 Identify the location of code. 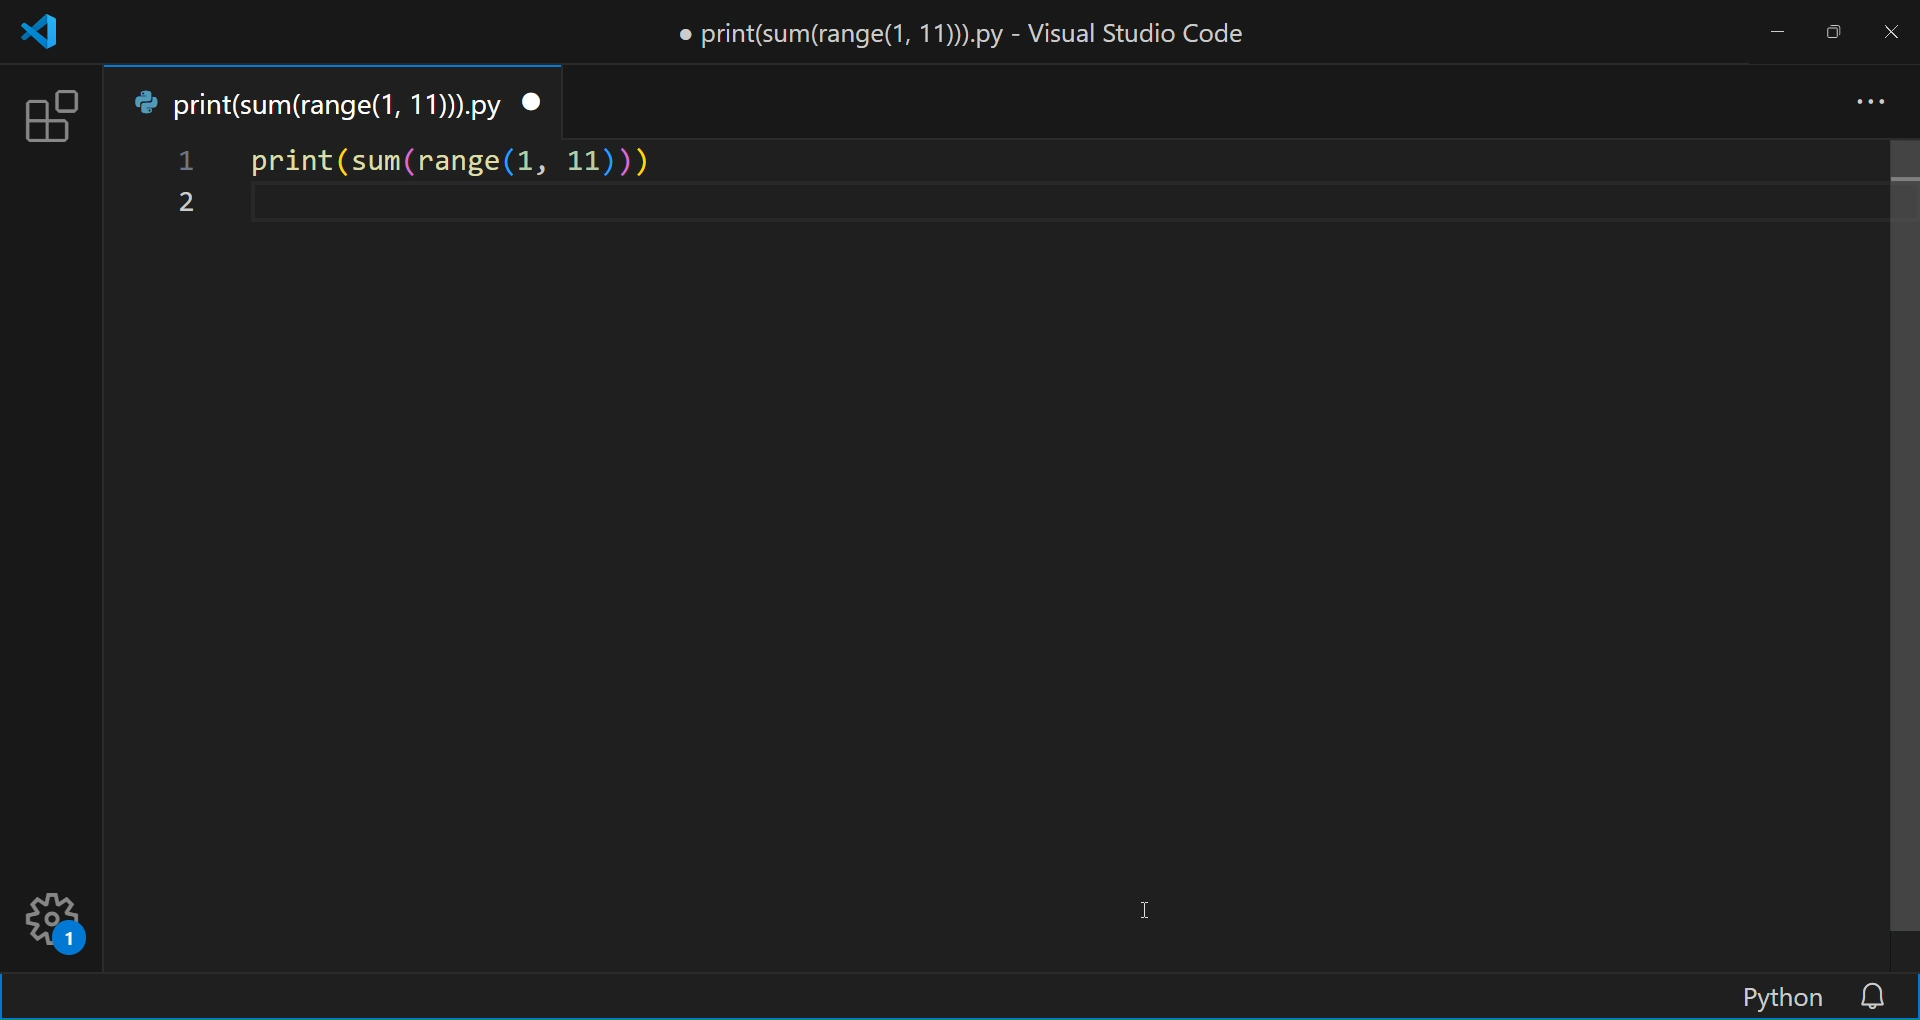
(461, 156).